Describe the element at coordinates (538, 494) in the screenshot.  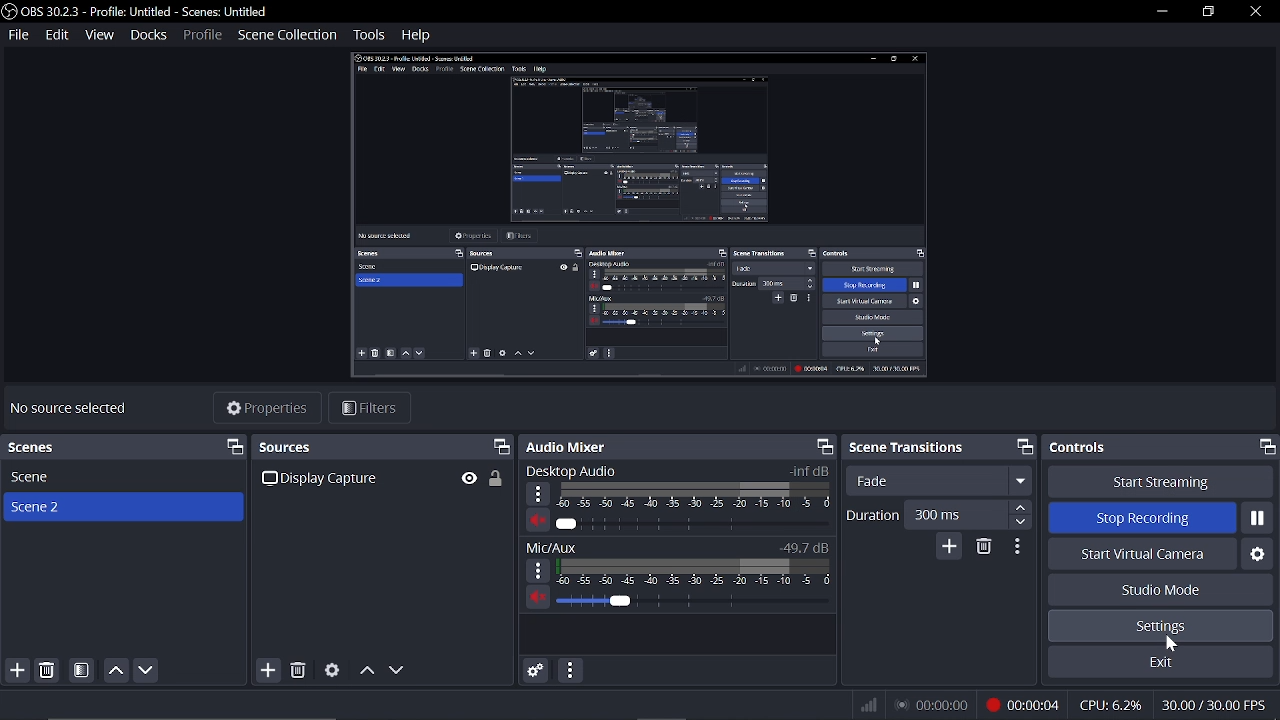
I see `desktop audio menu` at that location.